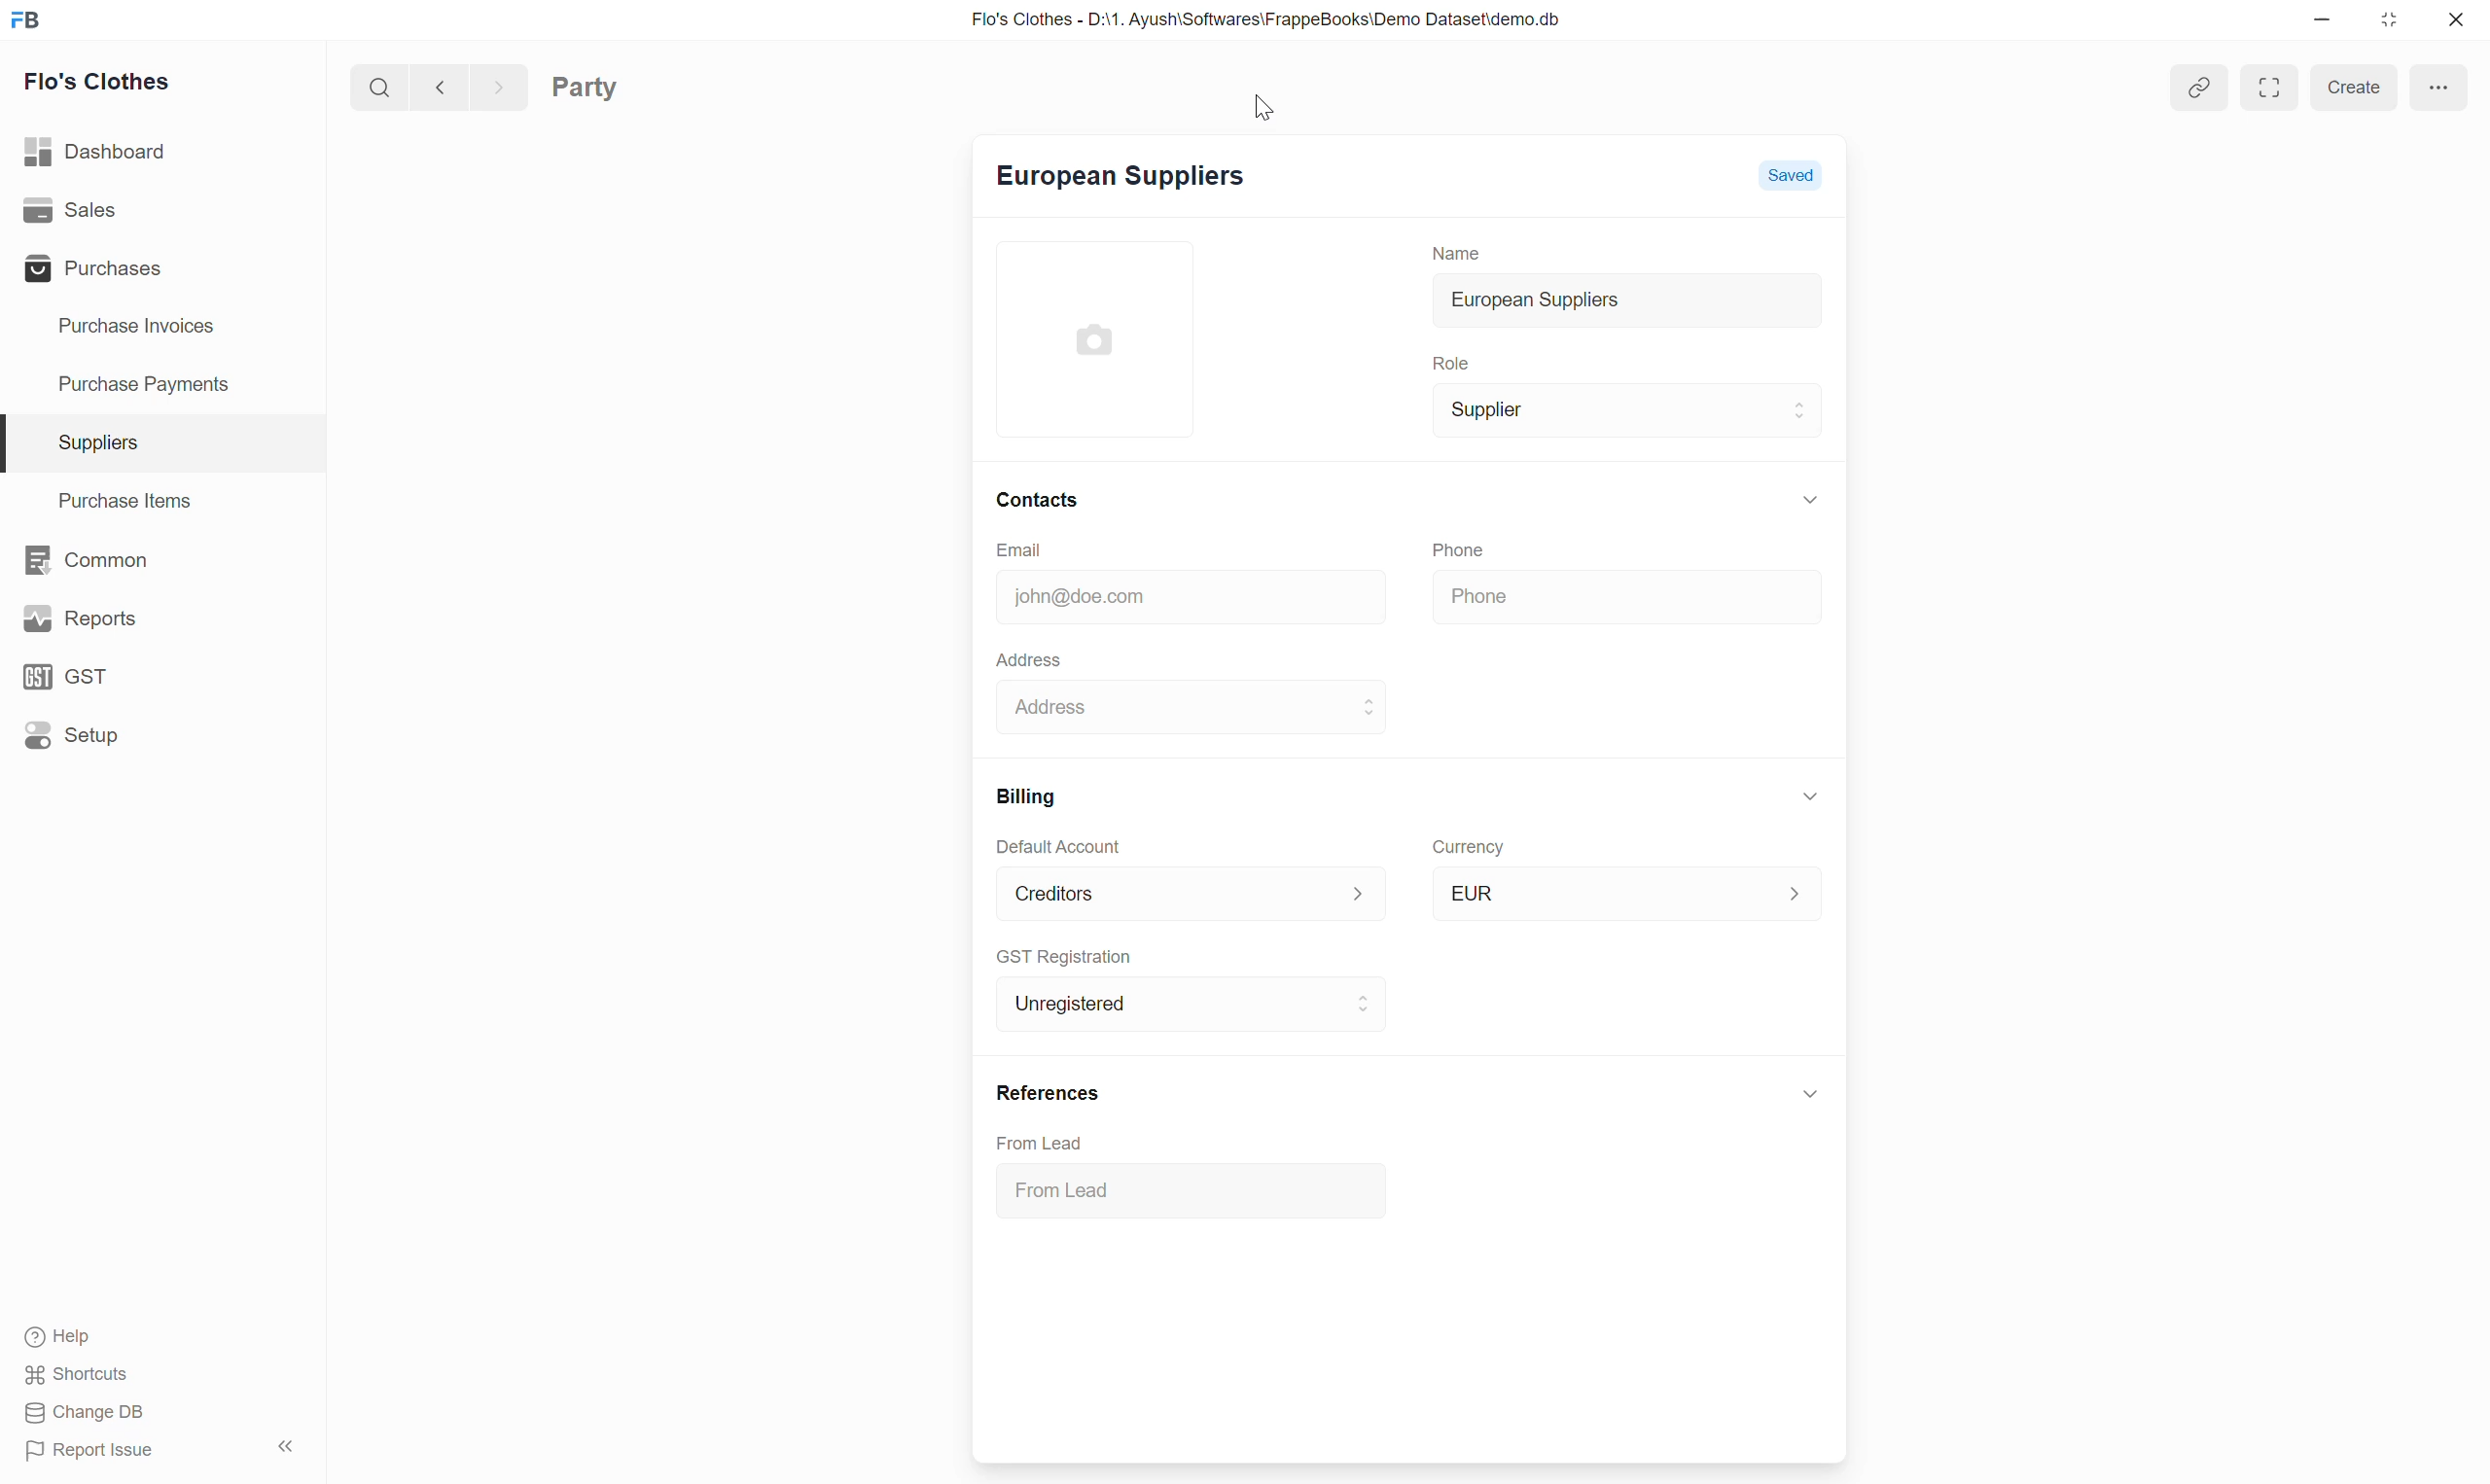  Describe the element at coordinates (1021, 656) in the screenshot. I see `Address` at that location.